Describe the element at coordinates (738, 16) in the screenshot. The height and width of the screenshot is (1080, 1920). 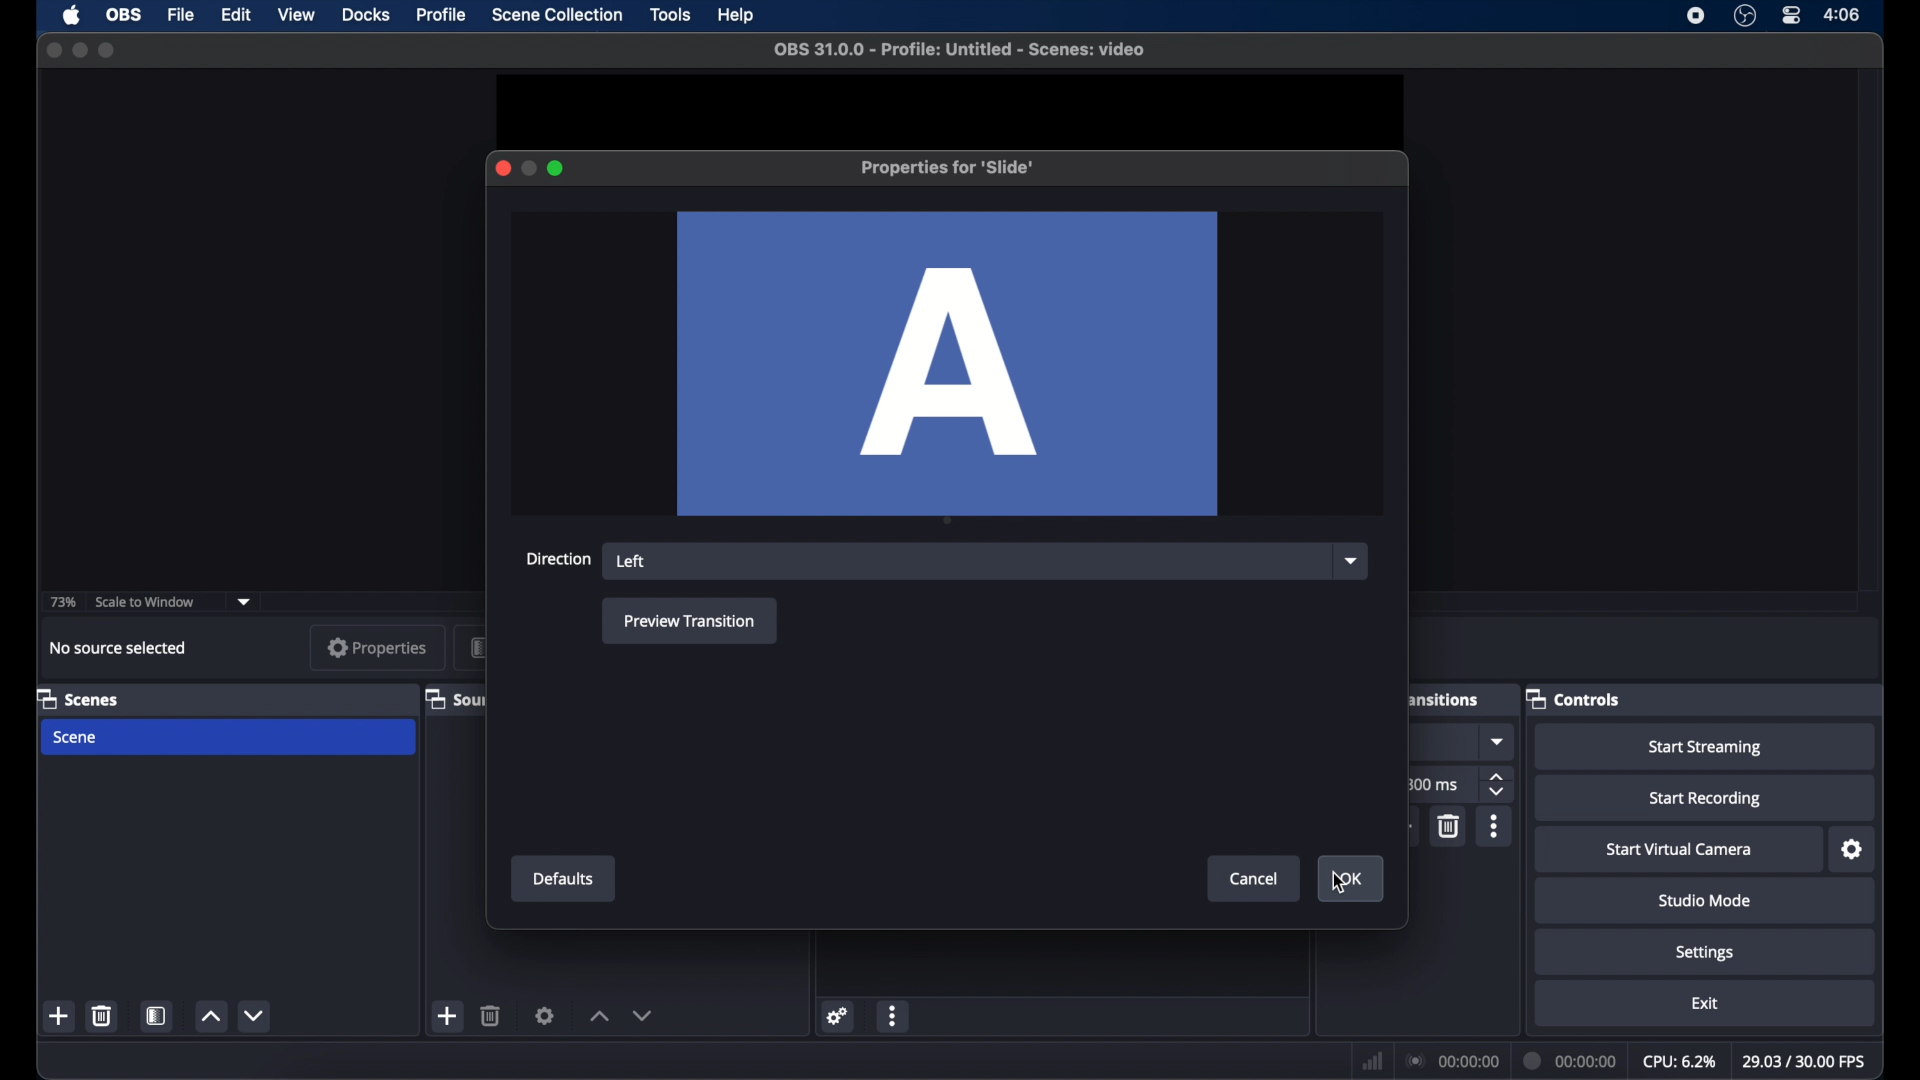
I see `help` at that location.